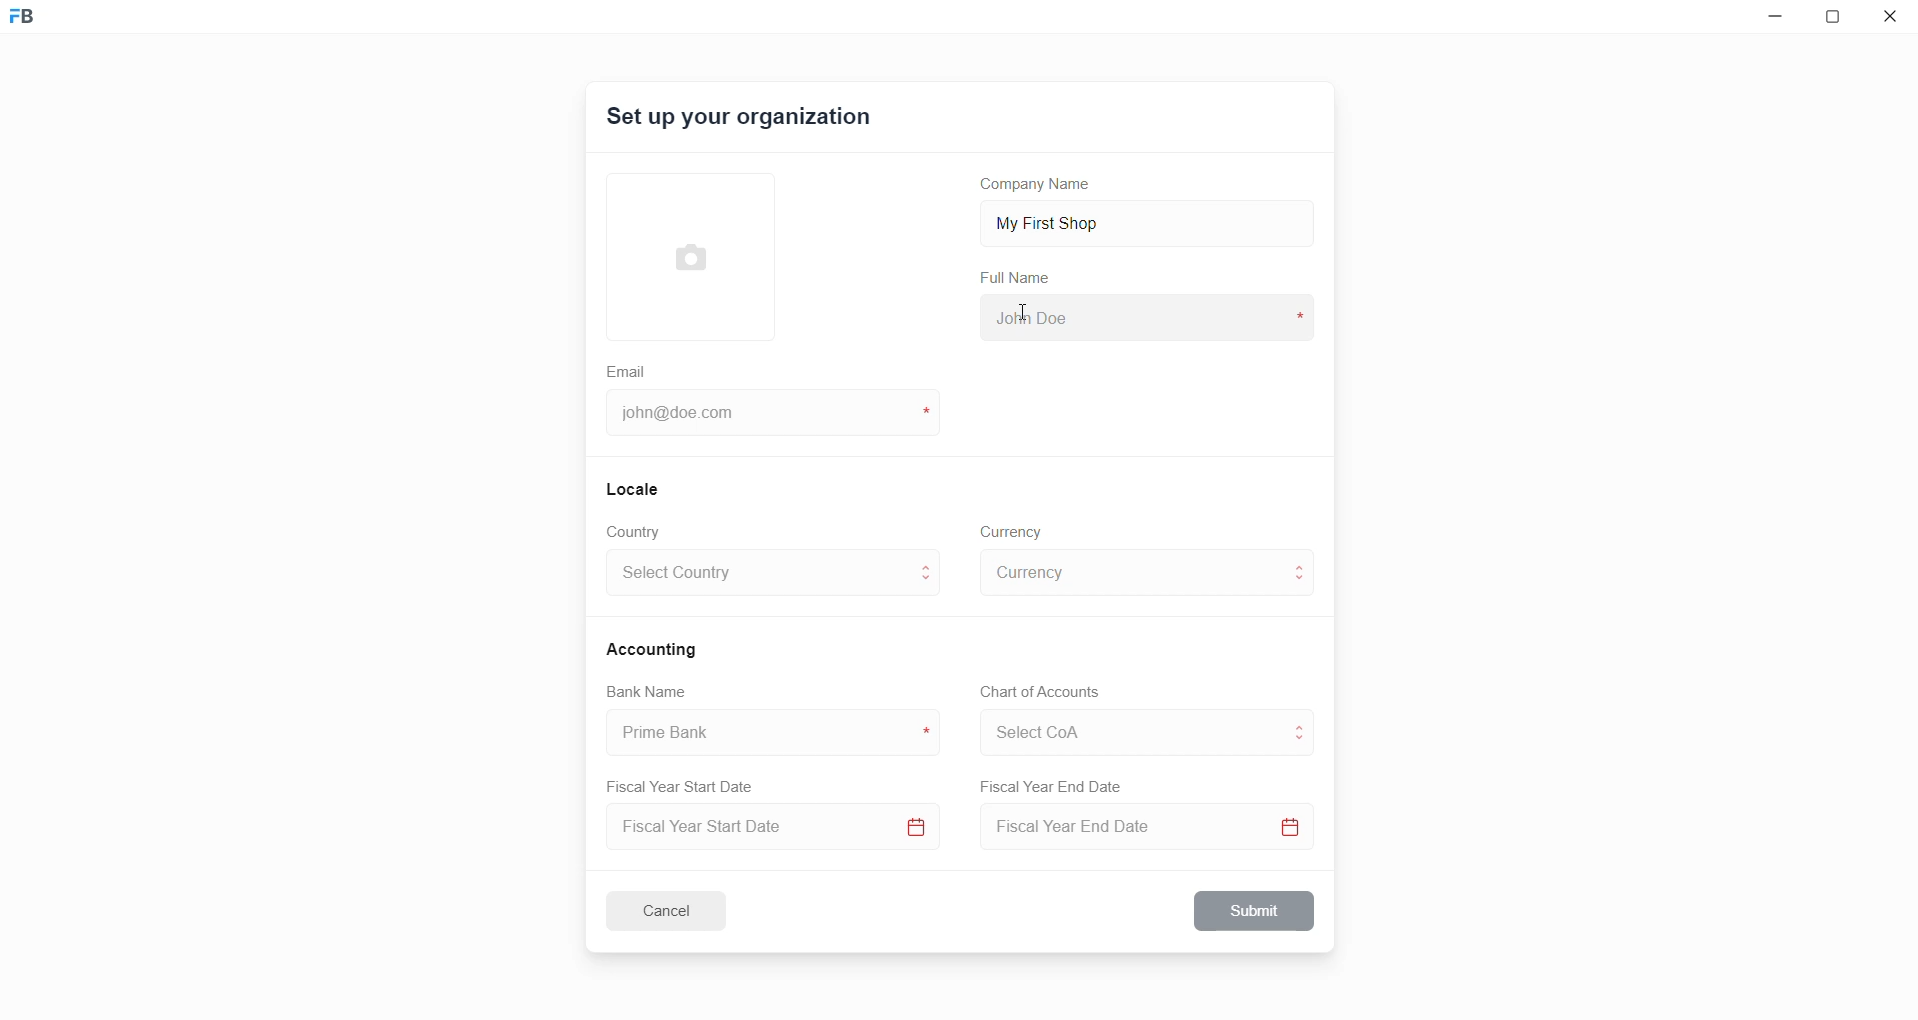  I want to click on select country, so click(758, 576).